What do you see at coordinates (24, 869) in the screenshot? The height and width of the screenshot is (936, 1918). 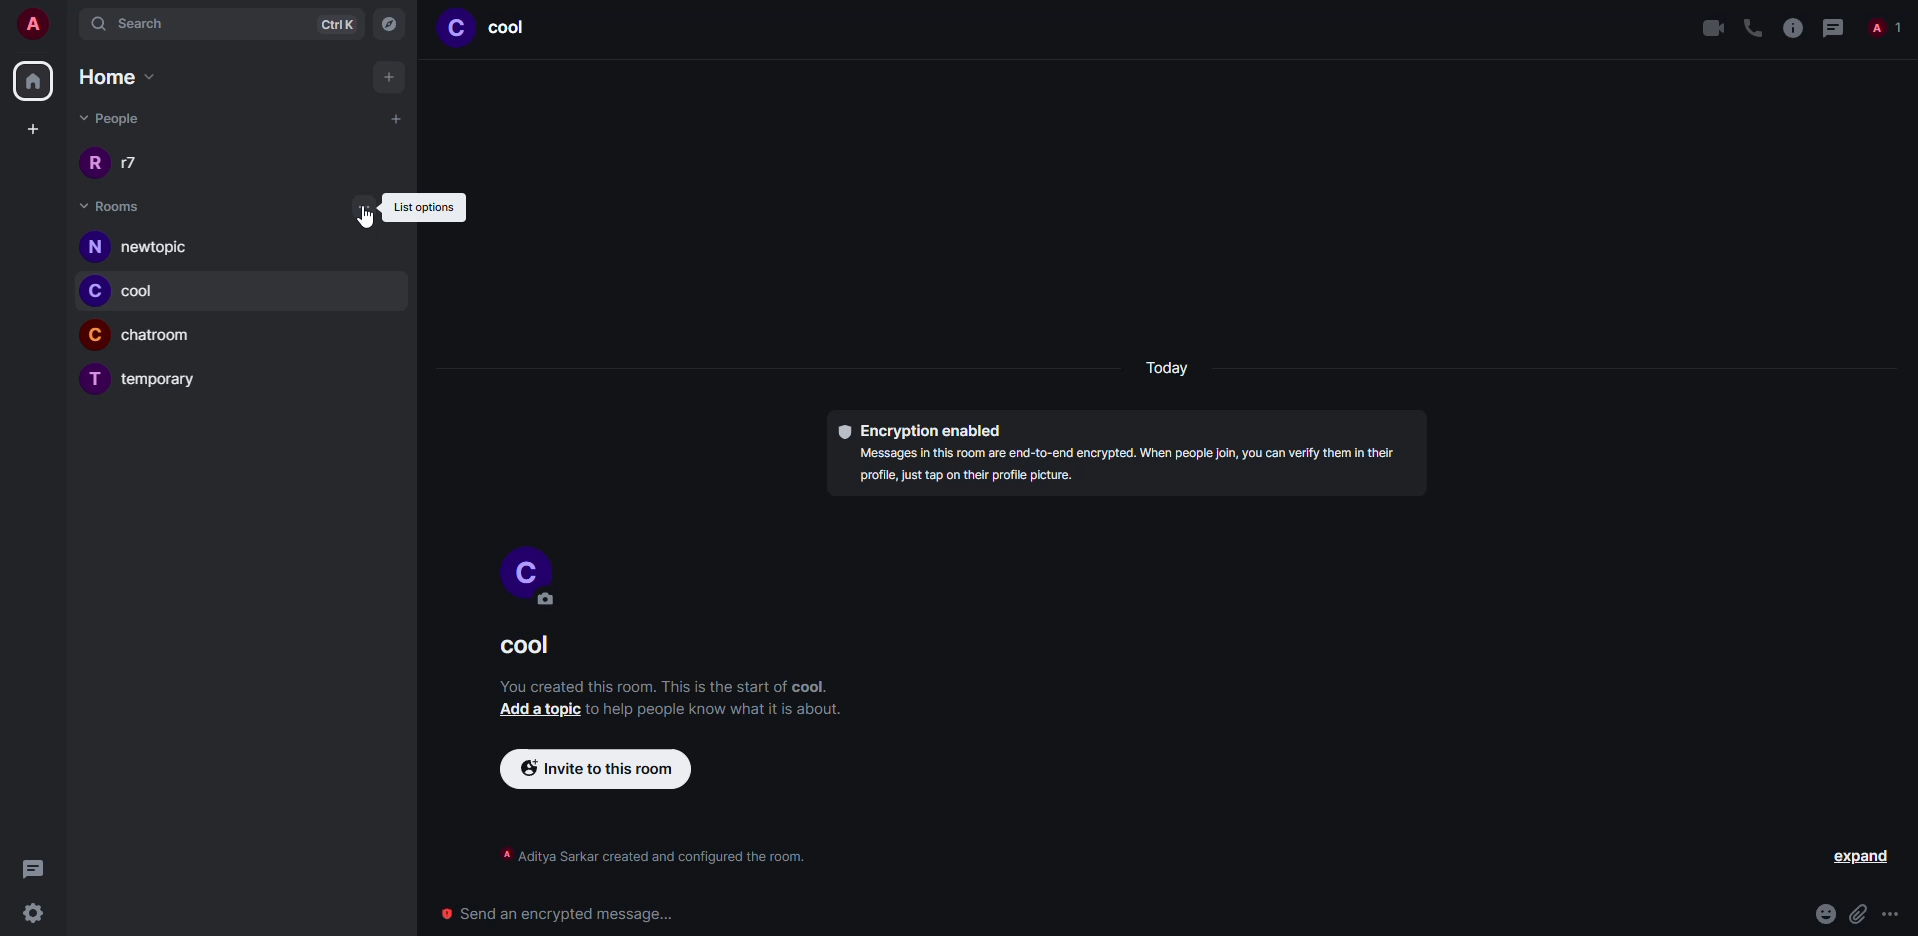 I see `threads` at bounding box center [24, 869].